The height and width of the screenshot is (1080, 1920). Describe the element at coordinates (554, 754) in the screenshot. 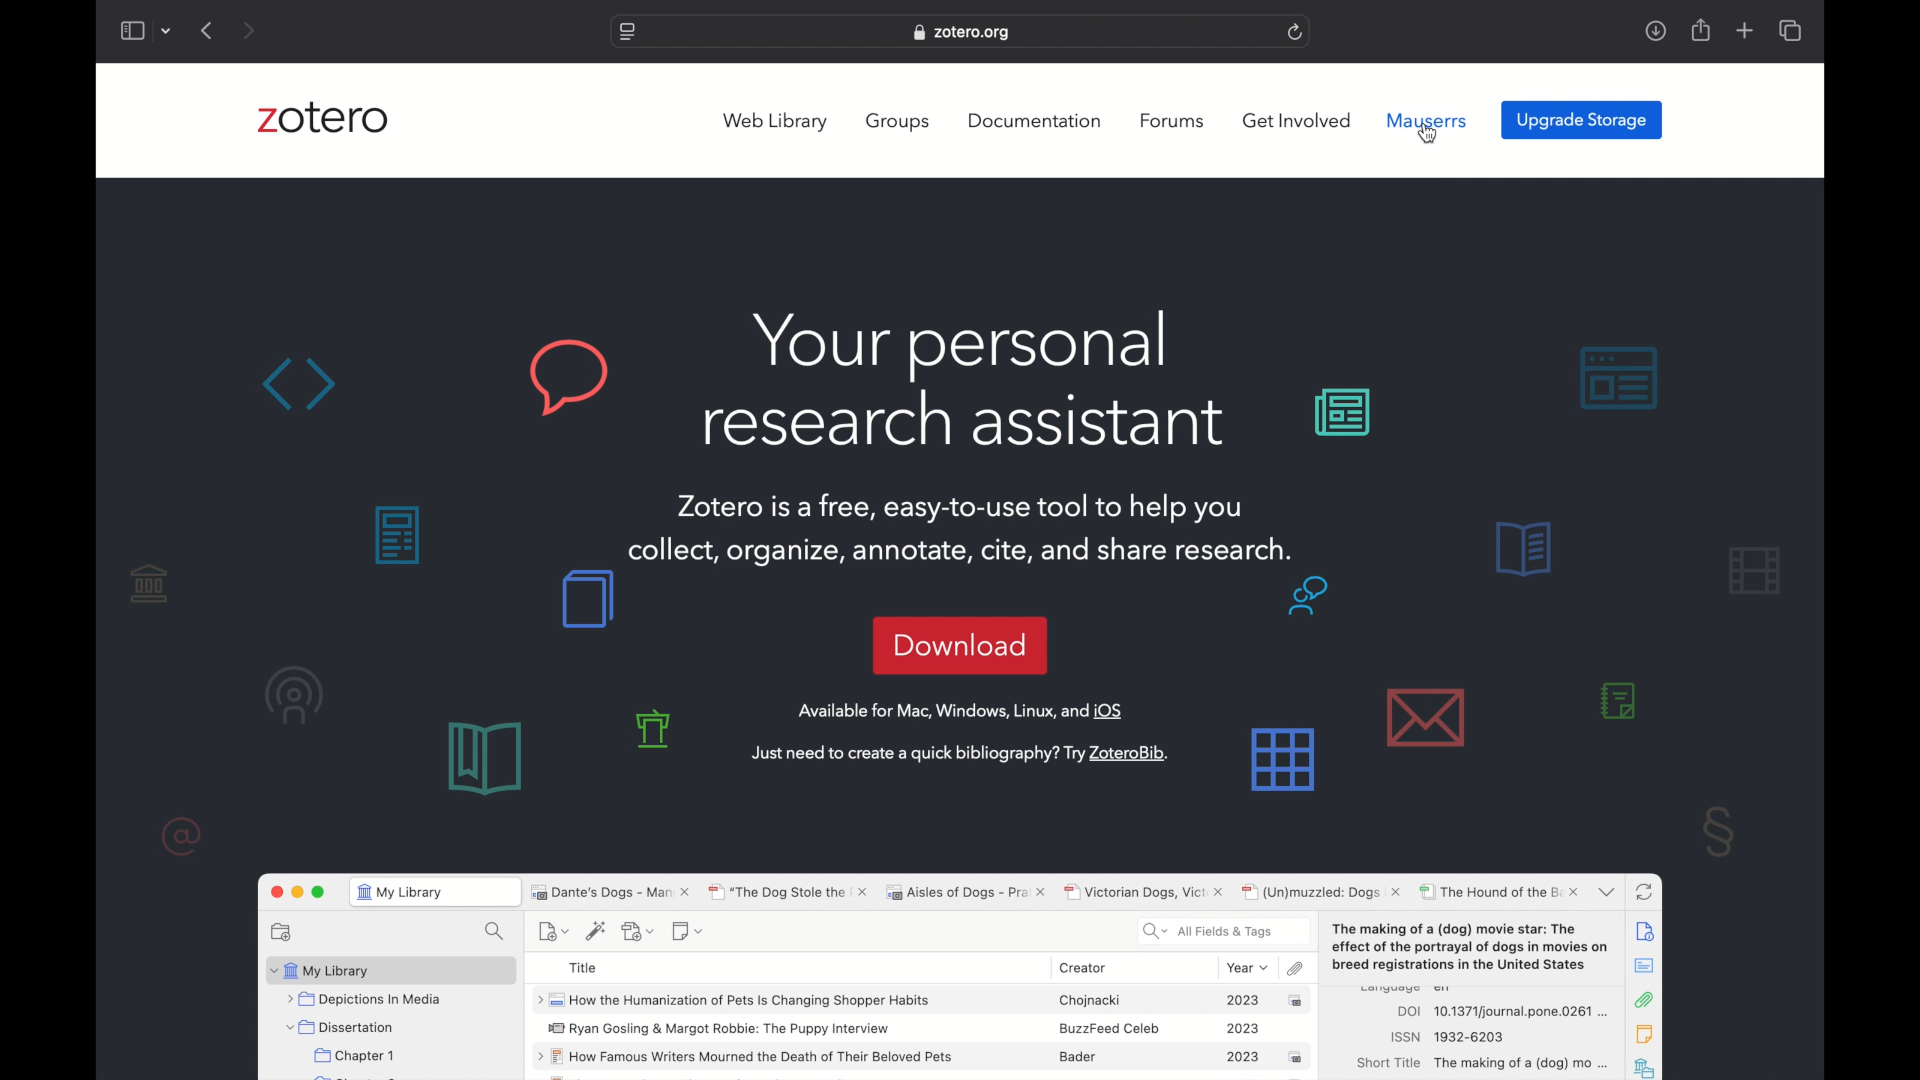

I see `background graphics` at that location.